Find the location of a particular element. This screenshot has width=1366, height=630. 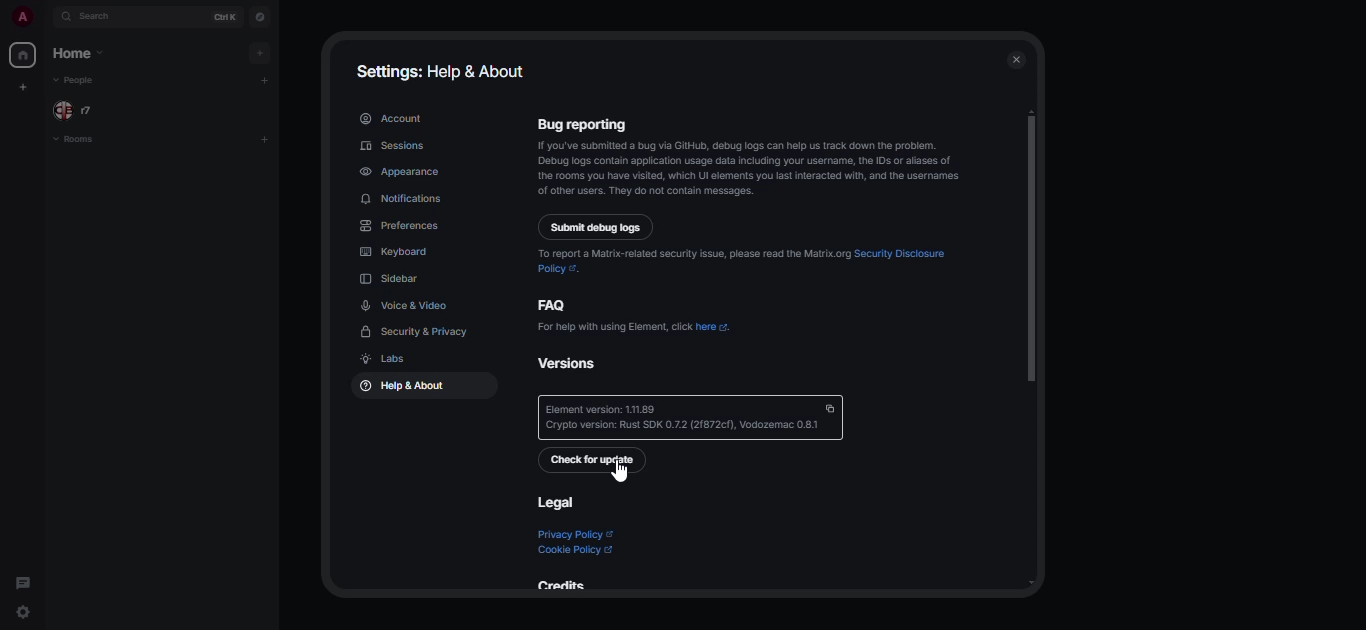

profile is located at coordinates (25, 16).